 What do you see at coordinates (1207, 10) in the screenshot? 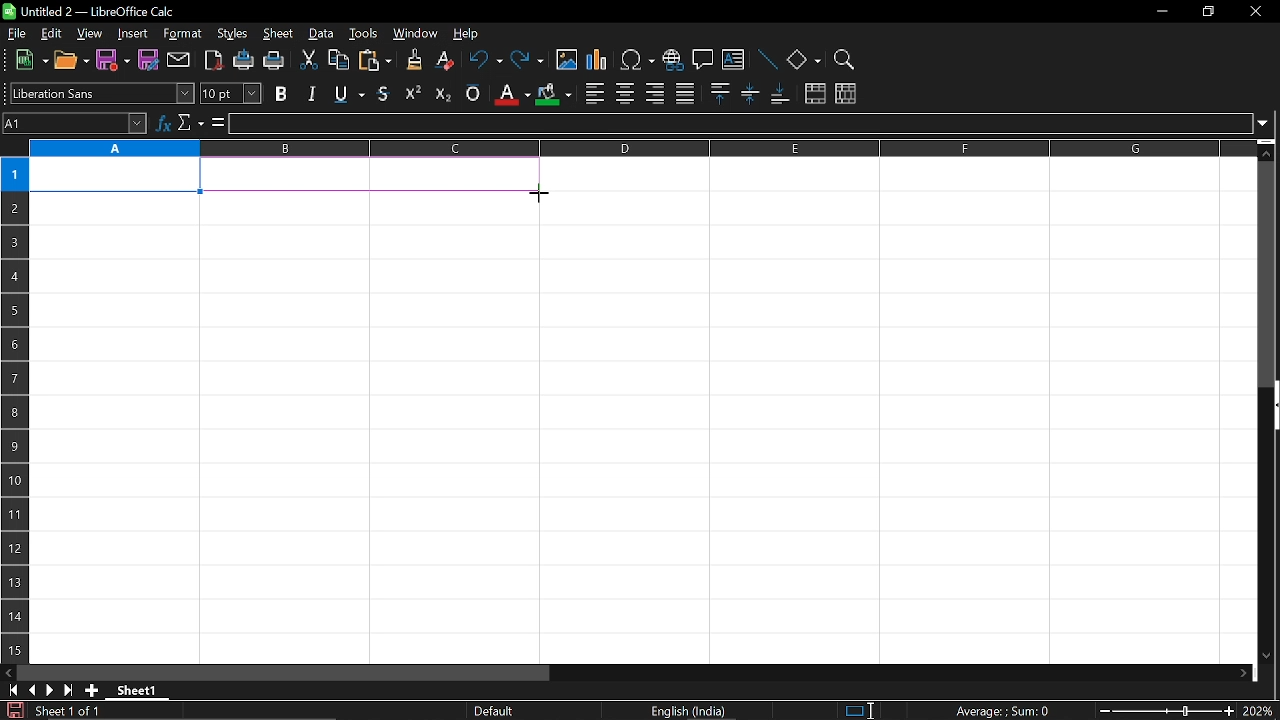
I see `restore down` at bounding box center [1207, 10].